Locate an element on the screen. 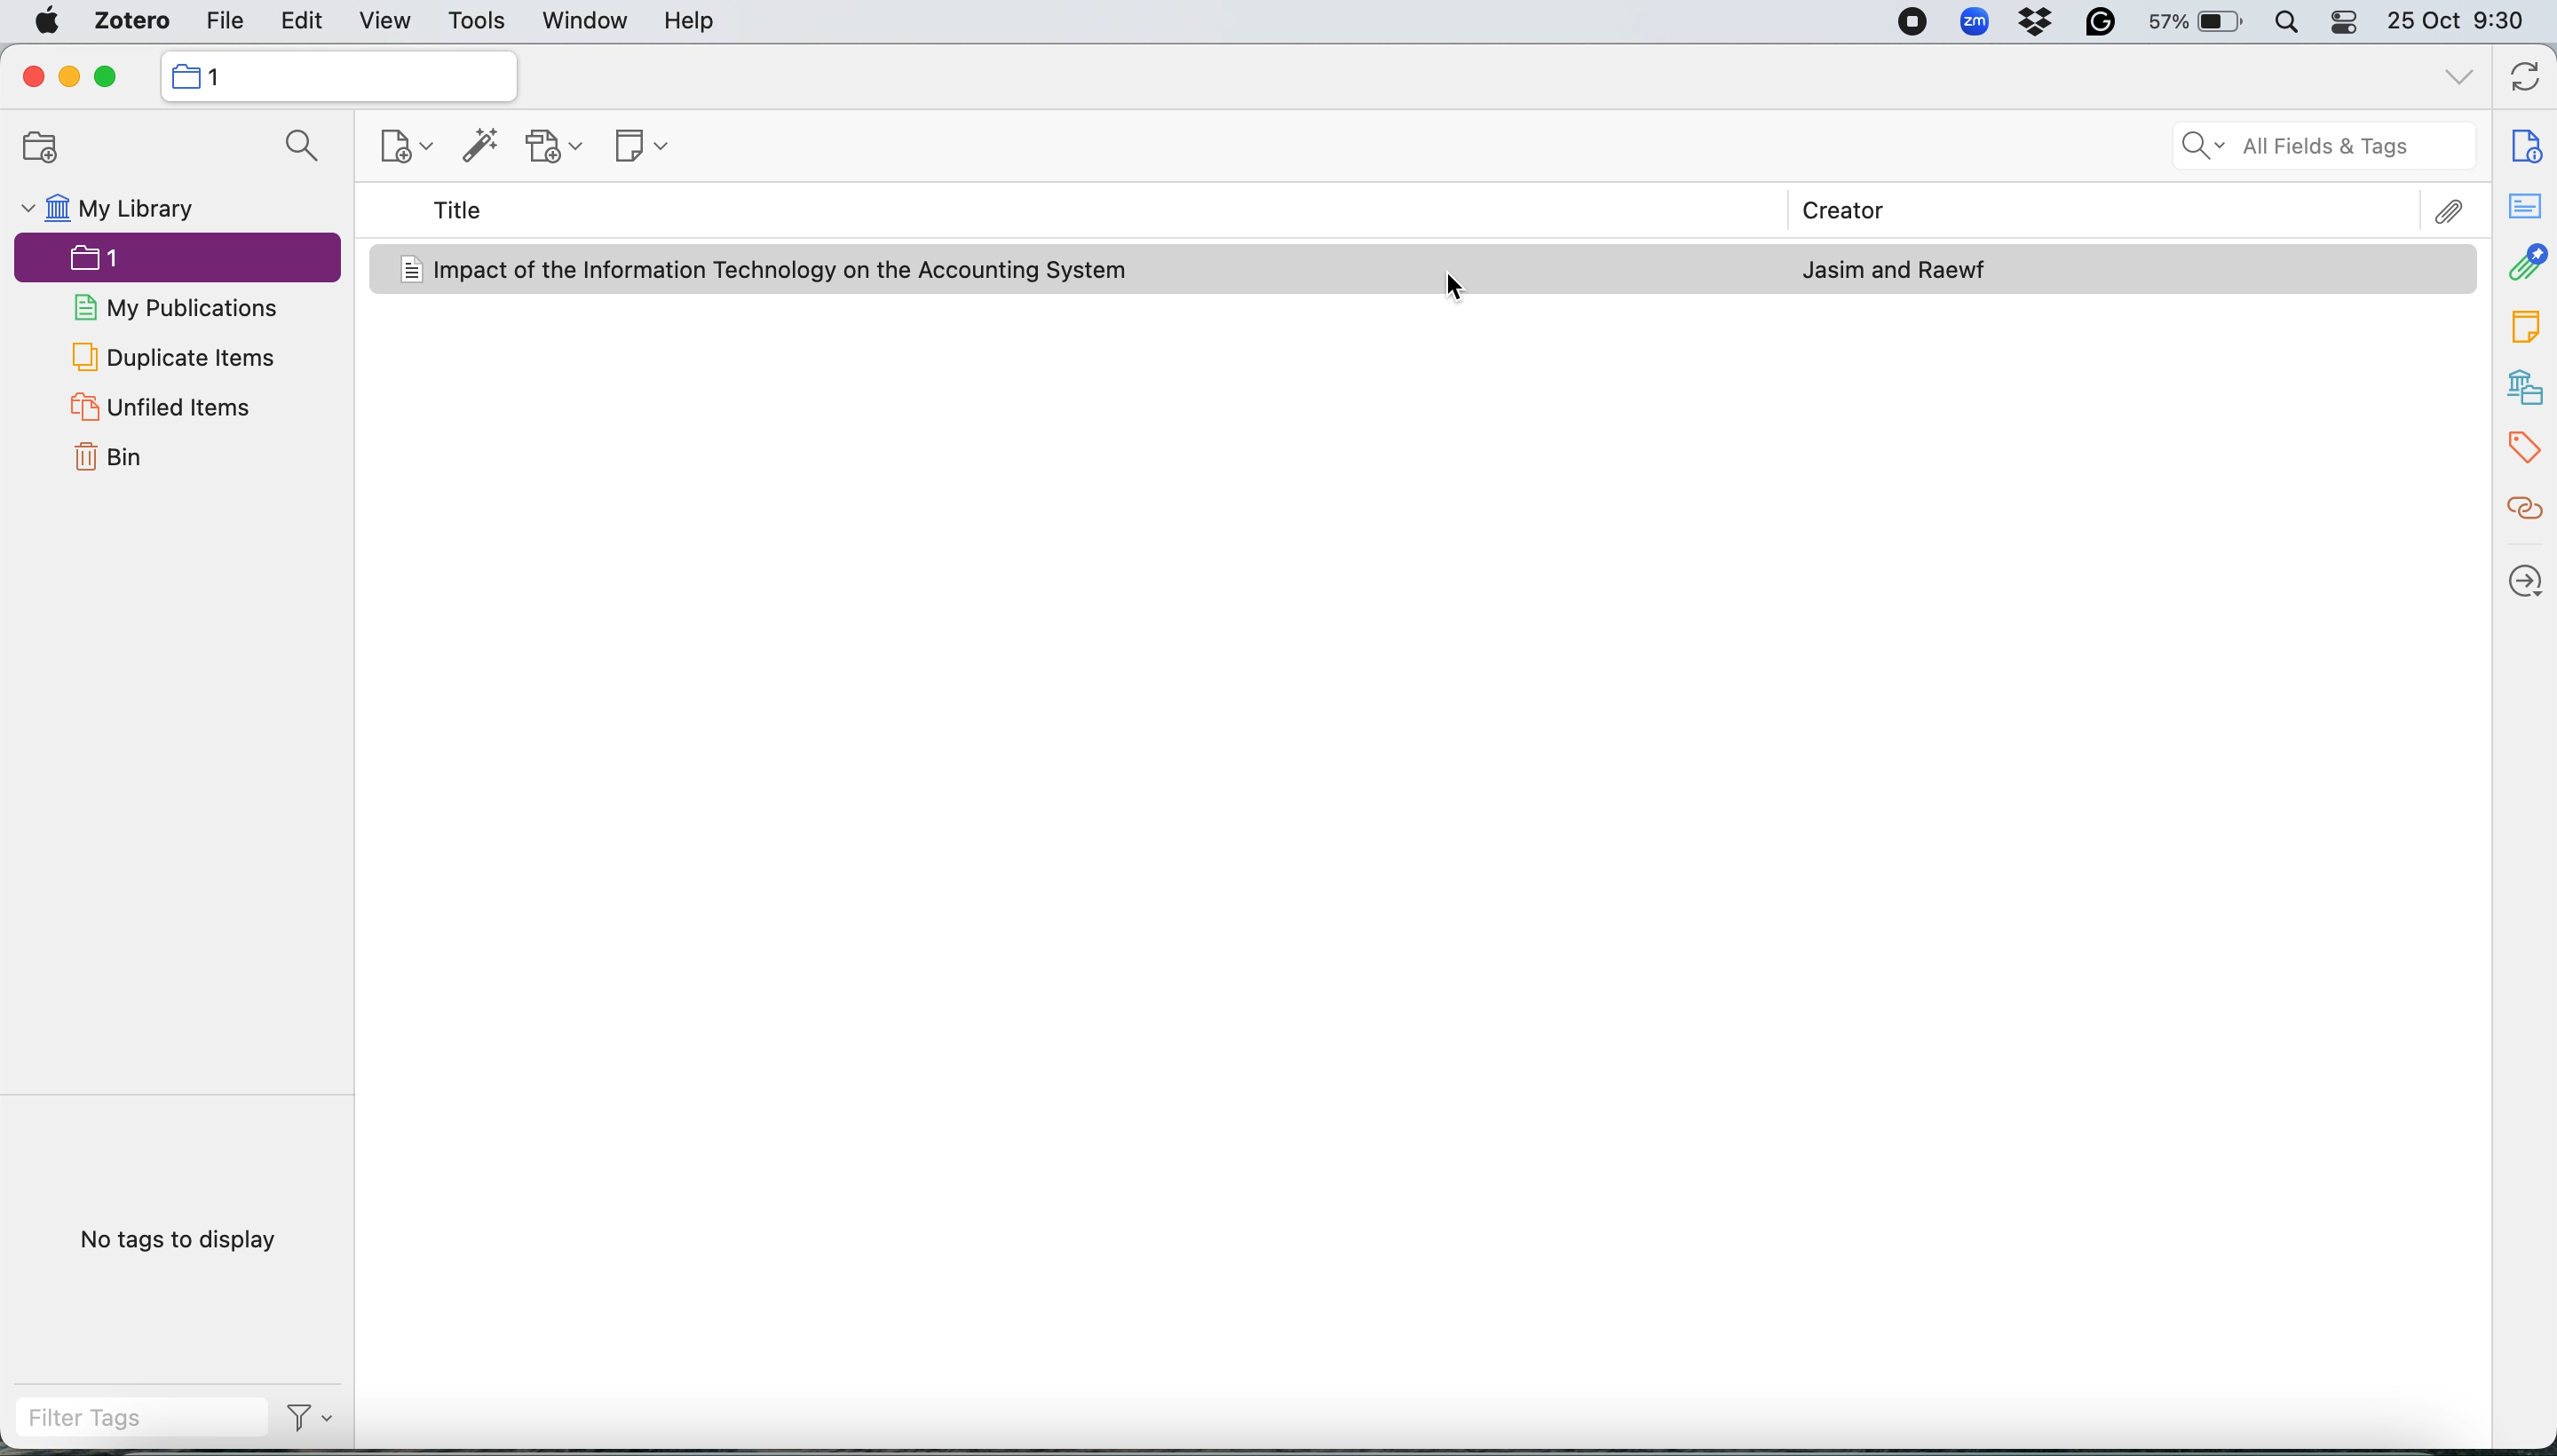 This screenshot has width=2557, height=1456. filter tags is located at coordinates (129, 1423).